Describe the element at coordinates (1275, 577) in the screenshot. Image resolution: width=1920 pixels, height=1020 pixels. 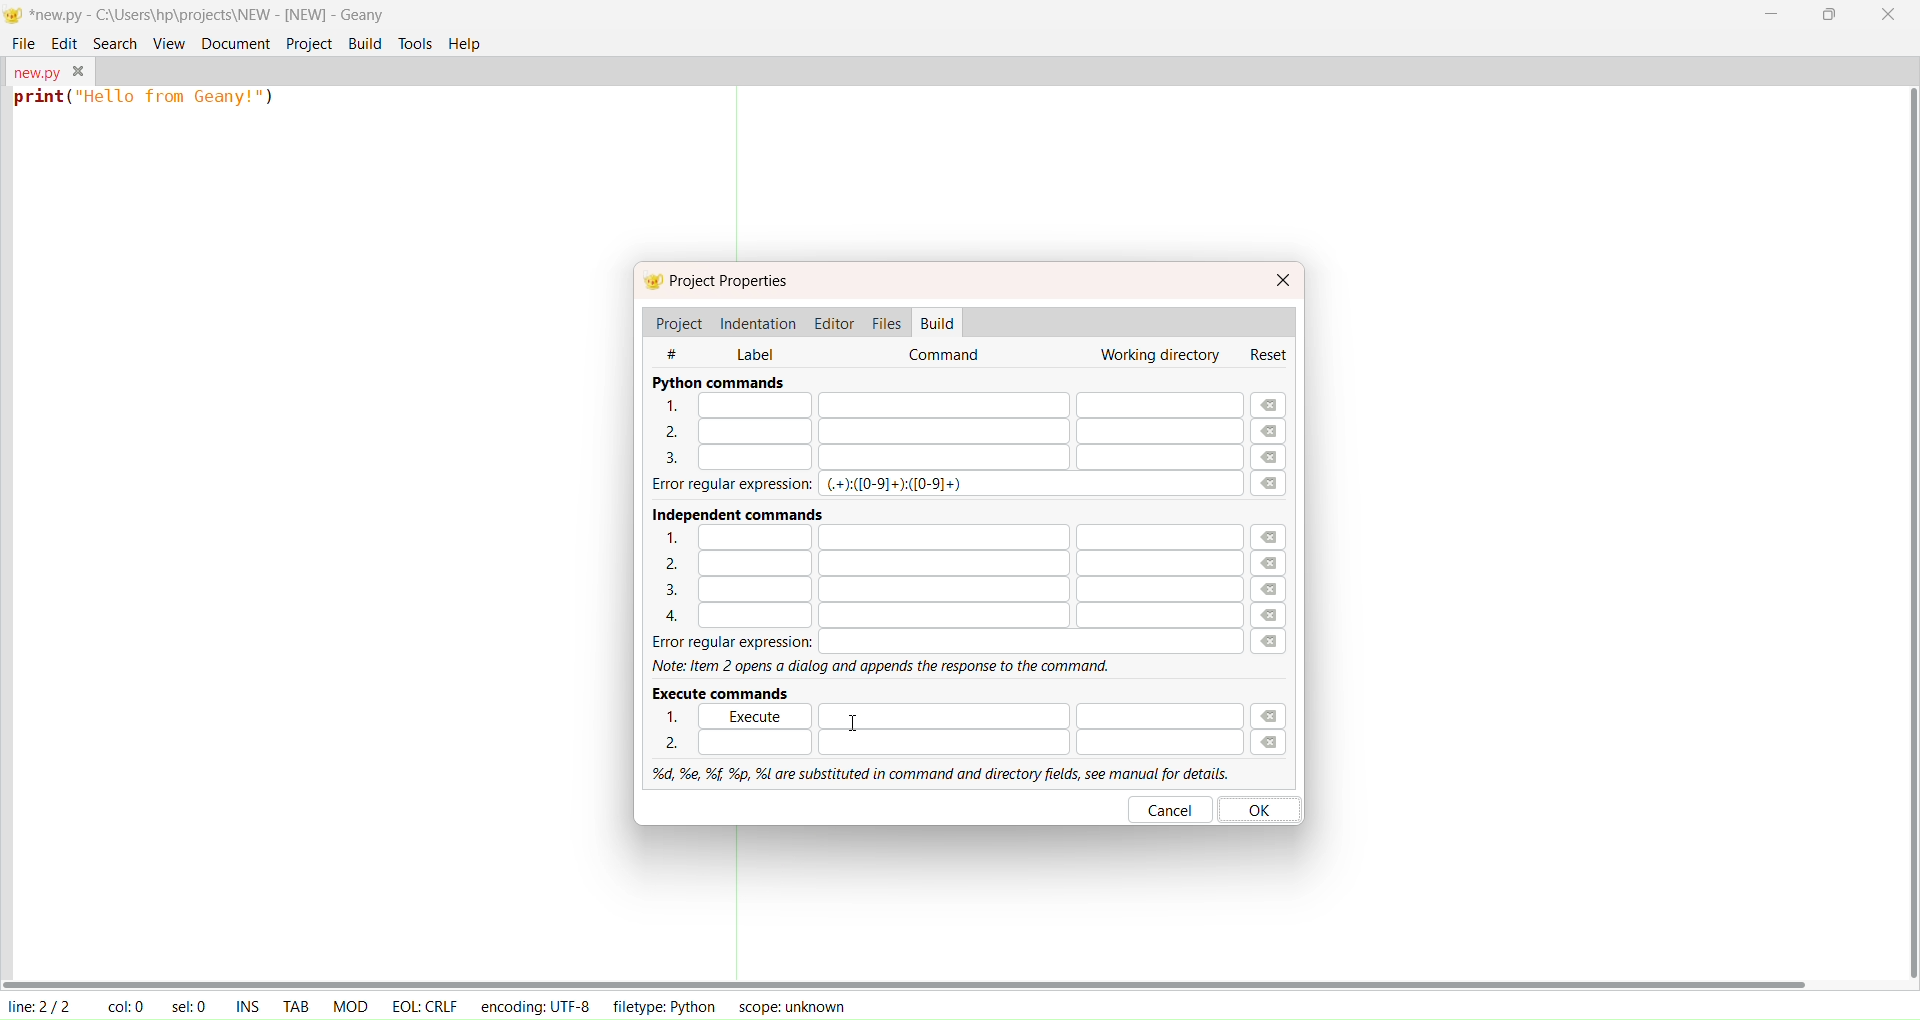
I see `clear` at that location.